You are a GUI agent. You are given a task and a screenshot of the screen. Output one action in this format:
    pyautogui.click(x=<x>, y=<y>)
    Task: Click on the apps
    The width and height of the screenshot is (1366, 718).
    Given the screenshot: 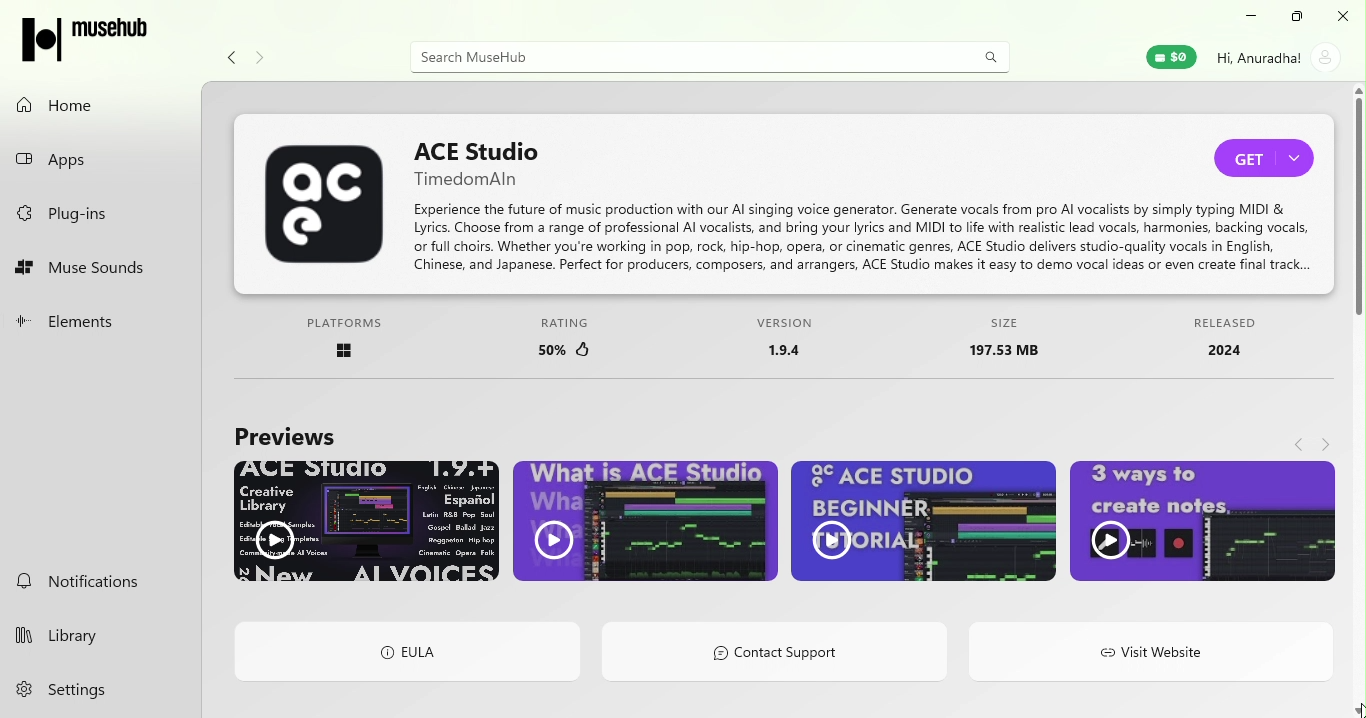 What is the action you would take?
    pyautogui.click(x=102, y=158)
    